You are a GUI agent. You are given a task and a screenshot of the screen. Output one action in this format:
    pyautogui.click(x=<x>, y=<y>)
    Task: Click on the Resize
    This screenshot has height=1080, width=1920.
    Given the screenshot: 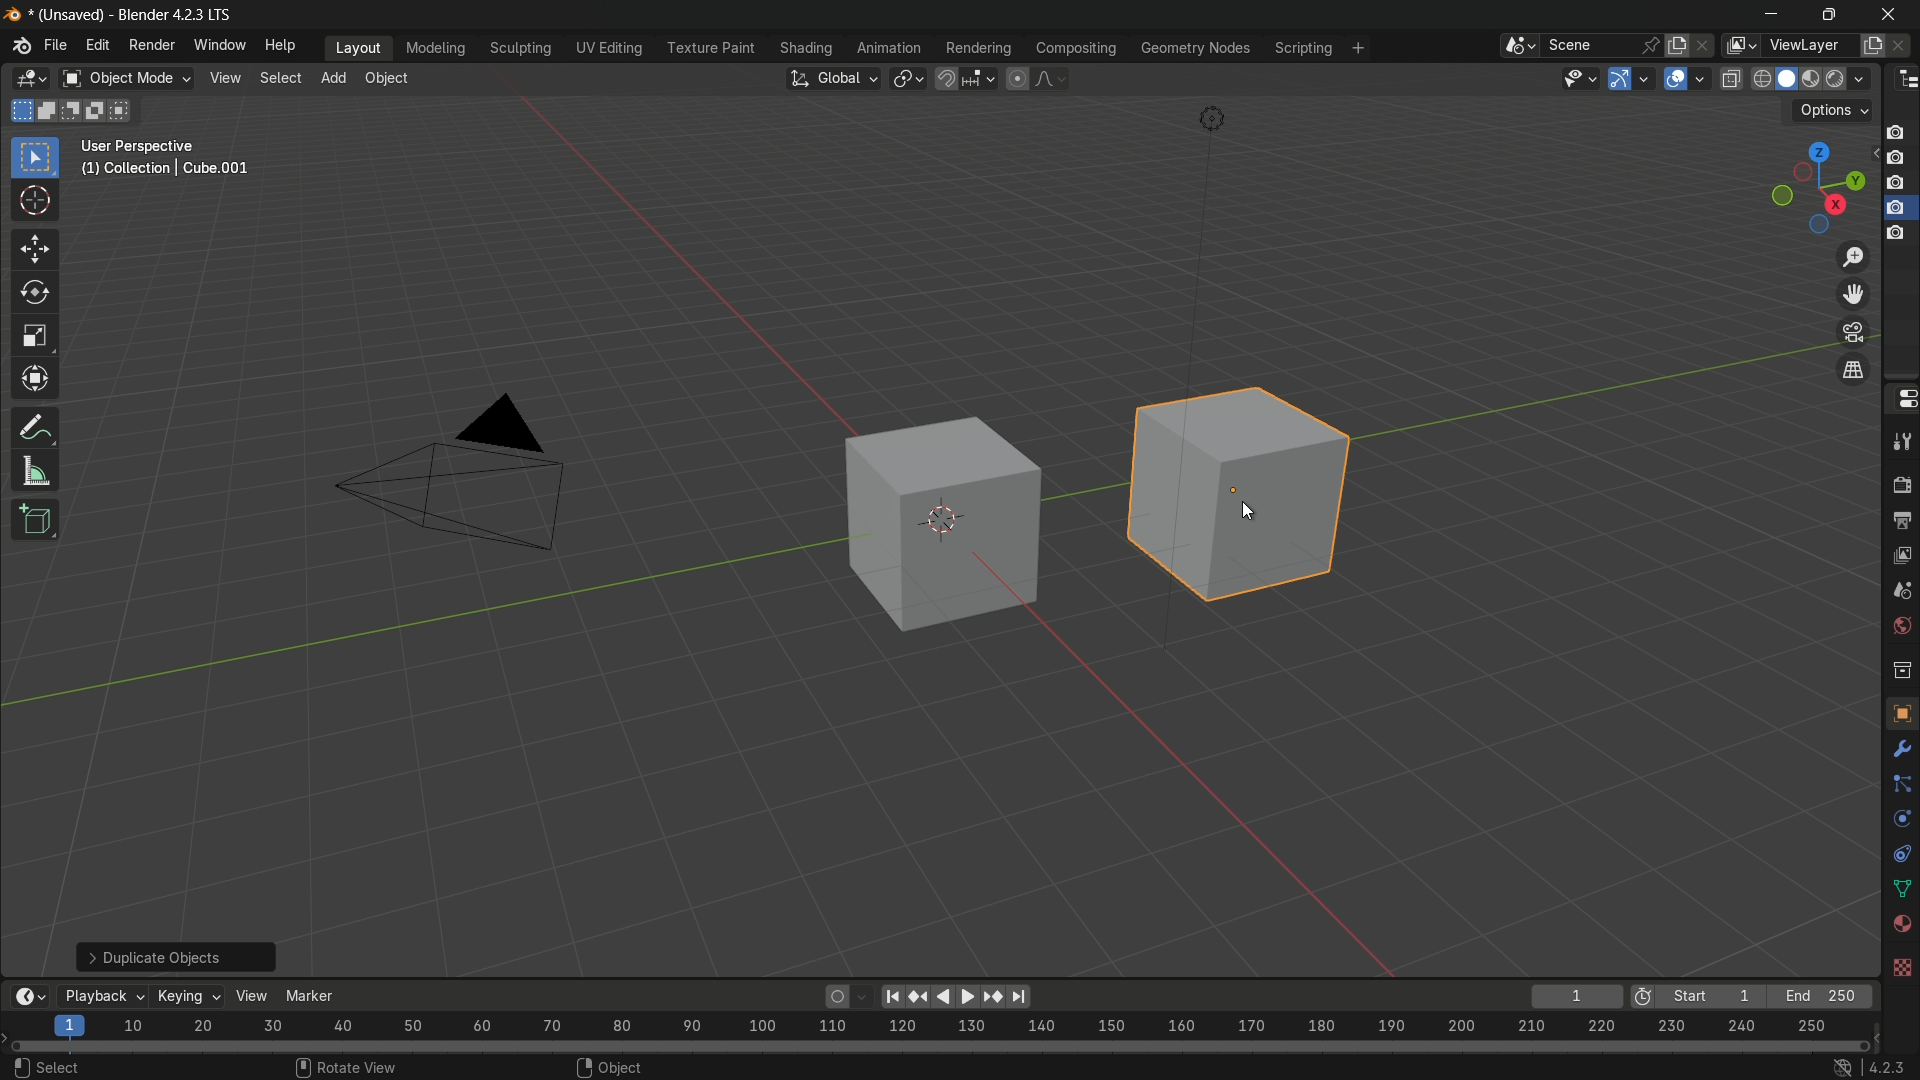 What is the action you would take?
    pyautogui.click(x=967, y=1066)
    